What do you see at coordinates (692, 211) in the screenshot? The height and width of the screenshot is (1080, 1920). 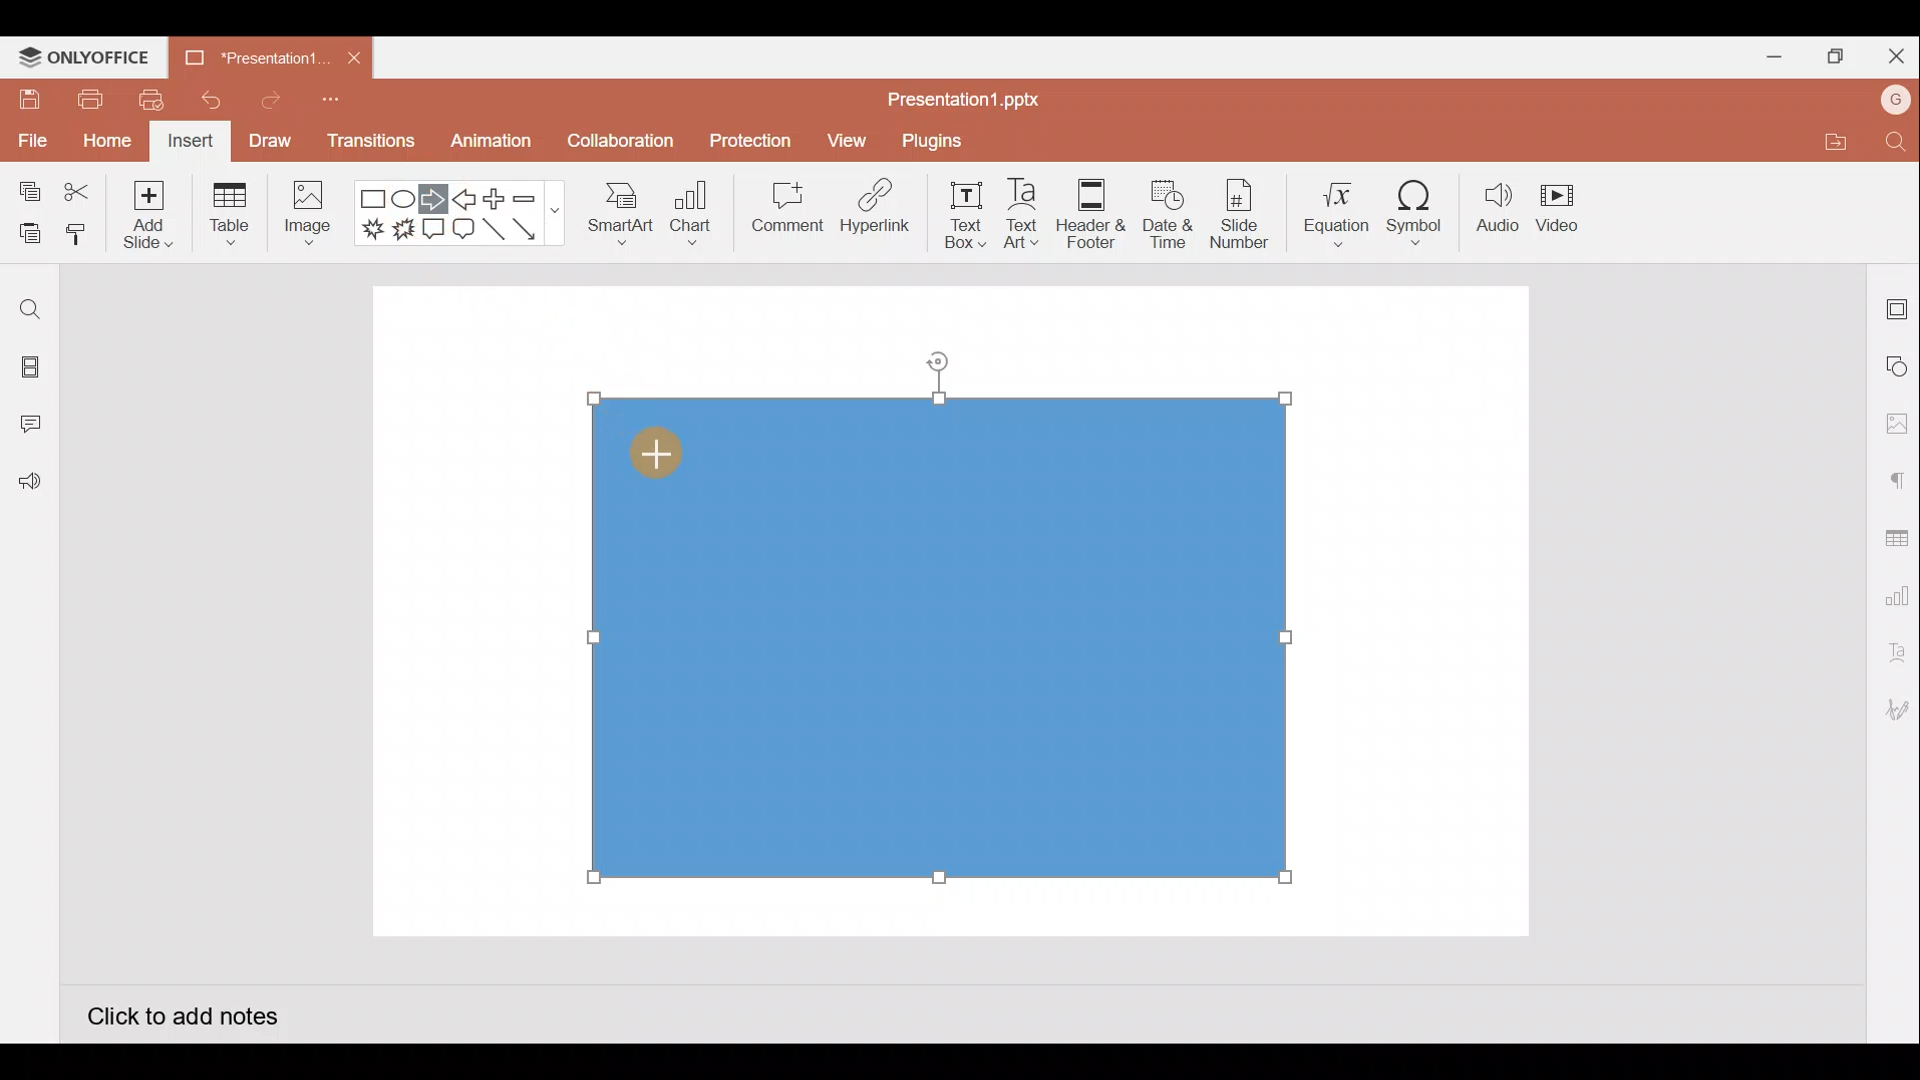 I see `Chart` at bounding box center [692, 211].